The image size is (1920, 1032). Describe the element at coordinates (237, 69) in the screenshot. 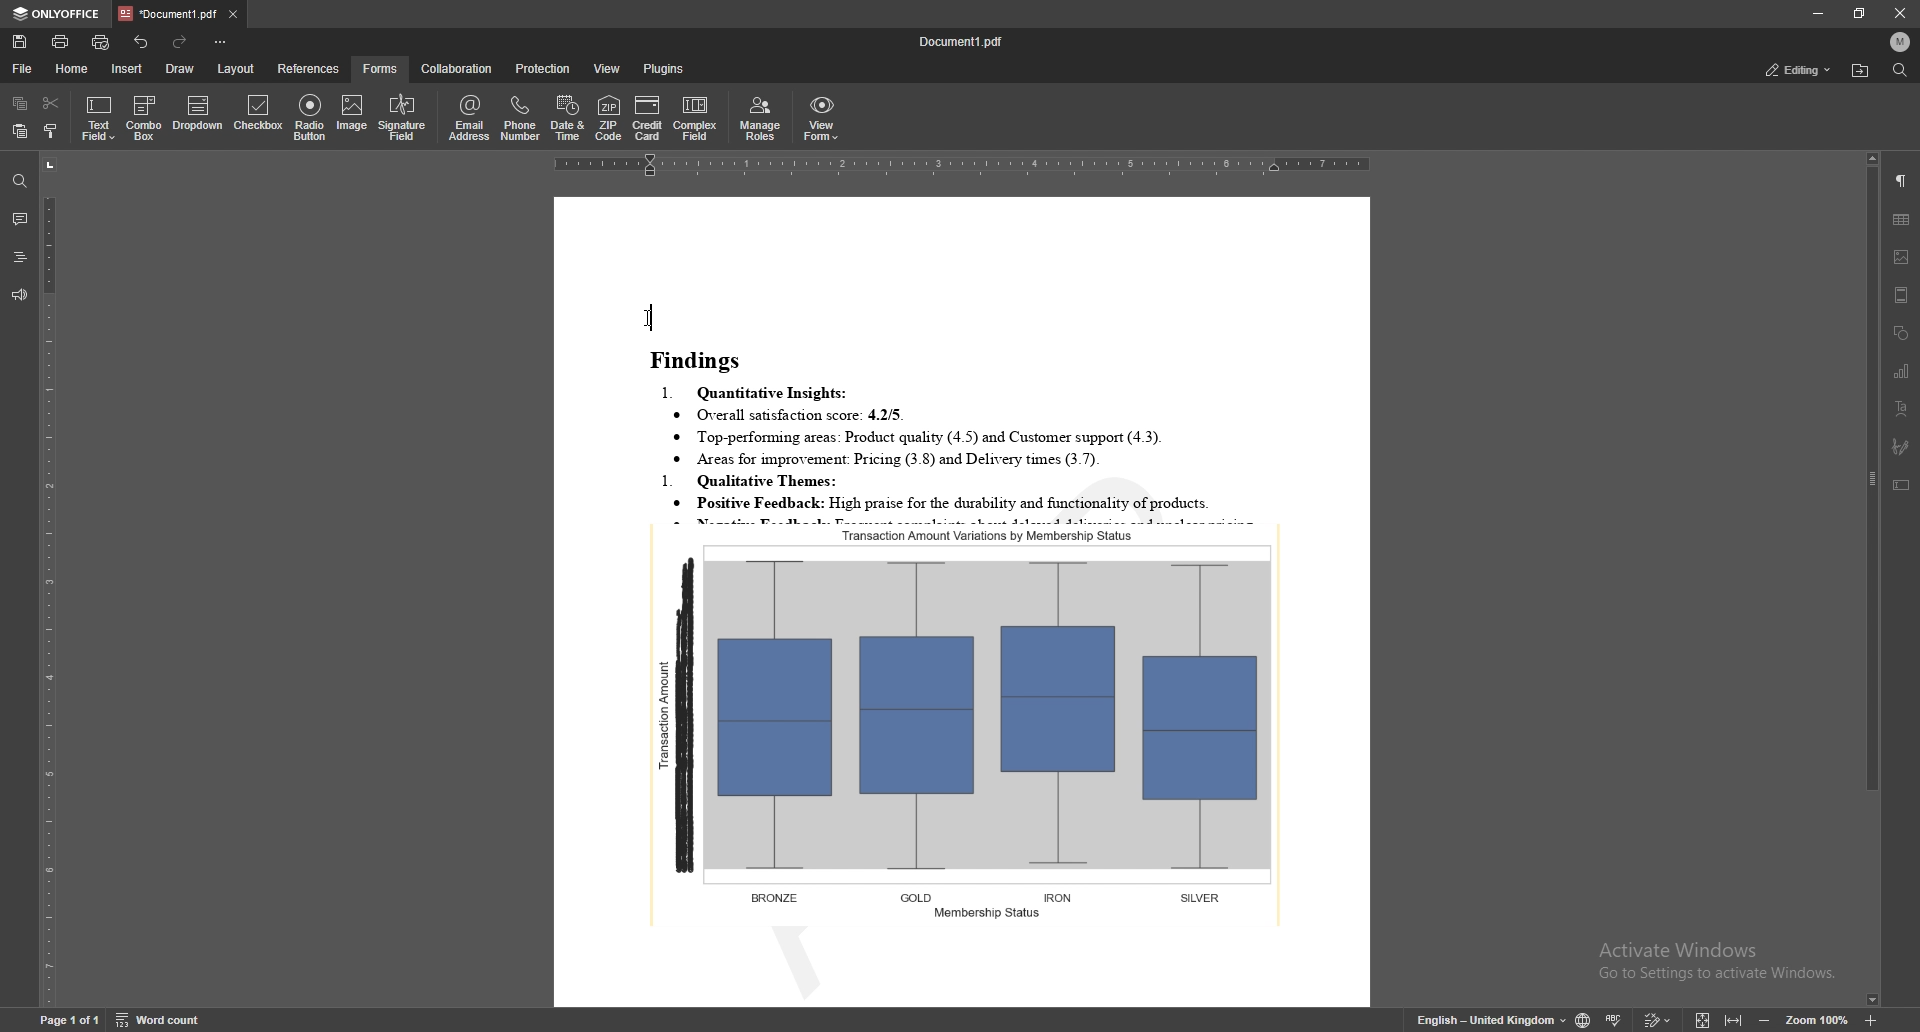

I see `layout` at that location.